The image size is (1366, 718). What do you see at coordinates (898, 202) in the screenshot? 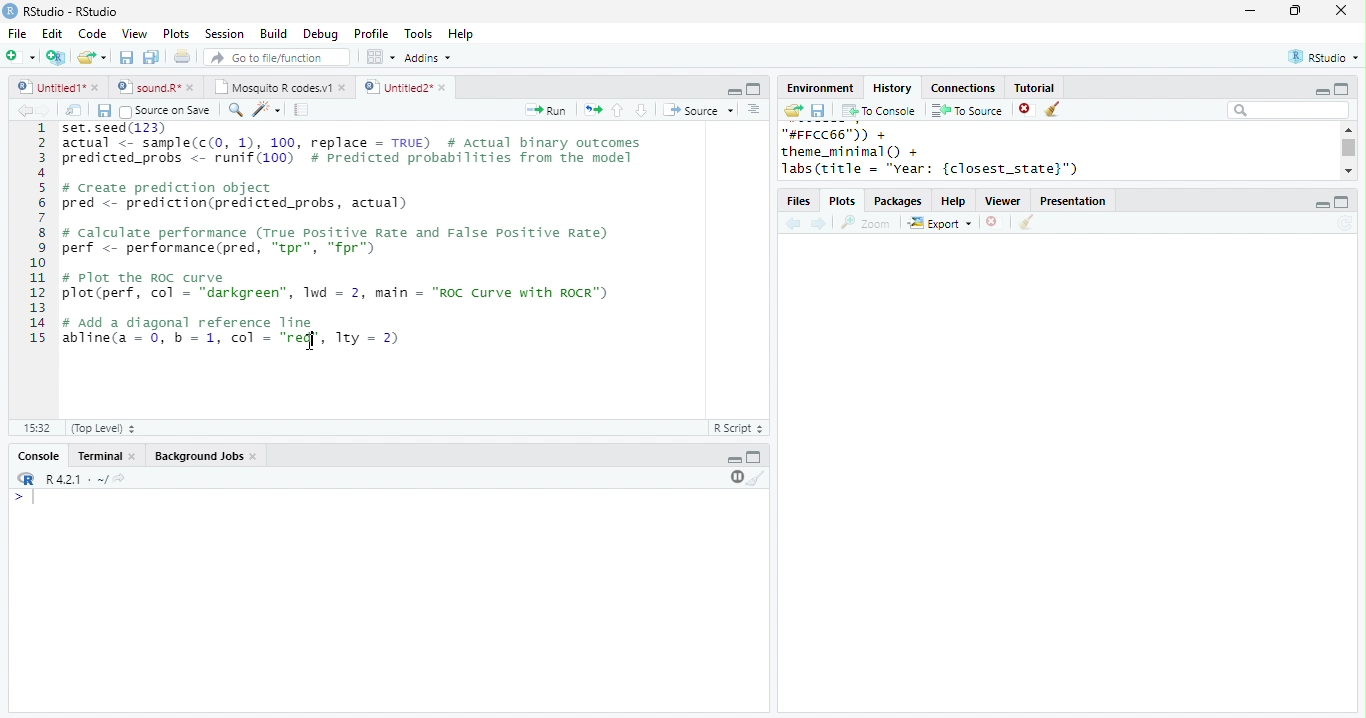
I see `Packages` at bounding box center [898, 202].